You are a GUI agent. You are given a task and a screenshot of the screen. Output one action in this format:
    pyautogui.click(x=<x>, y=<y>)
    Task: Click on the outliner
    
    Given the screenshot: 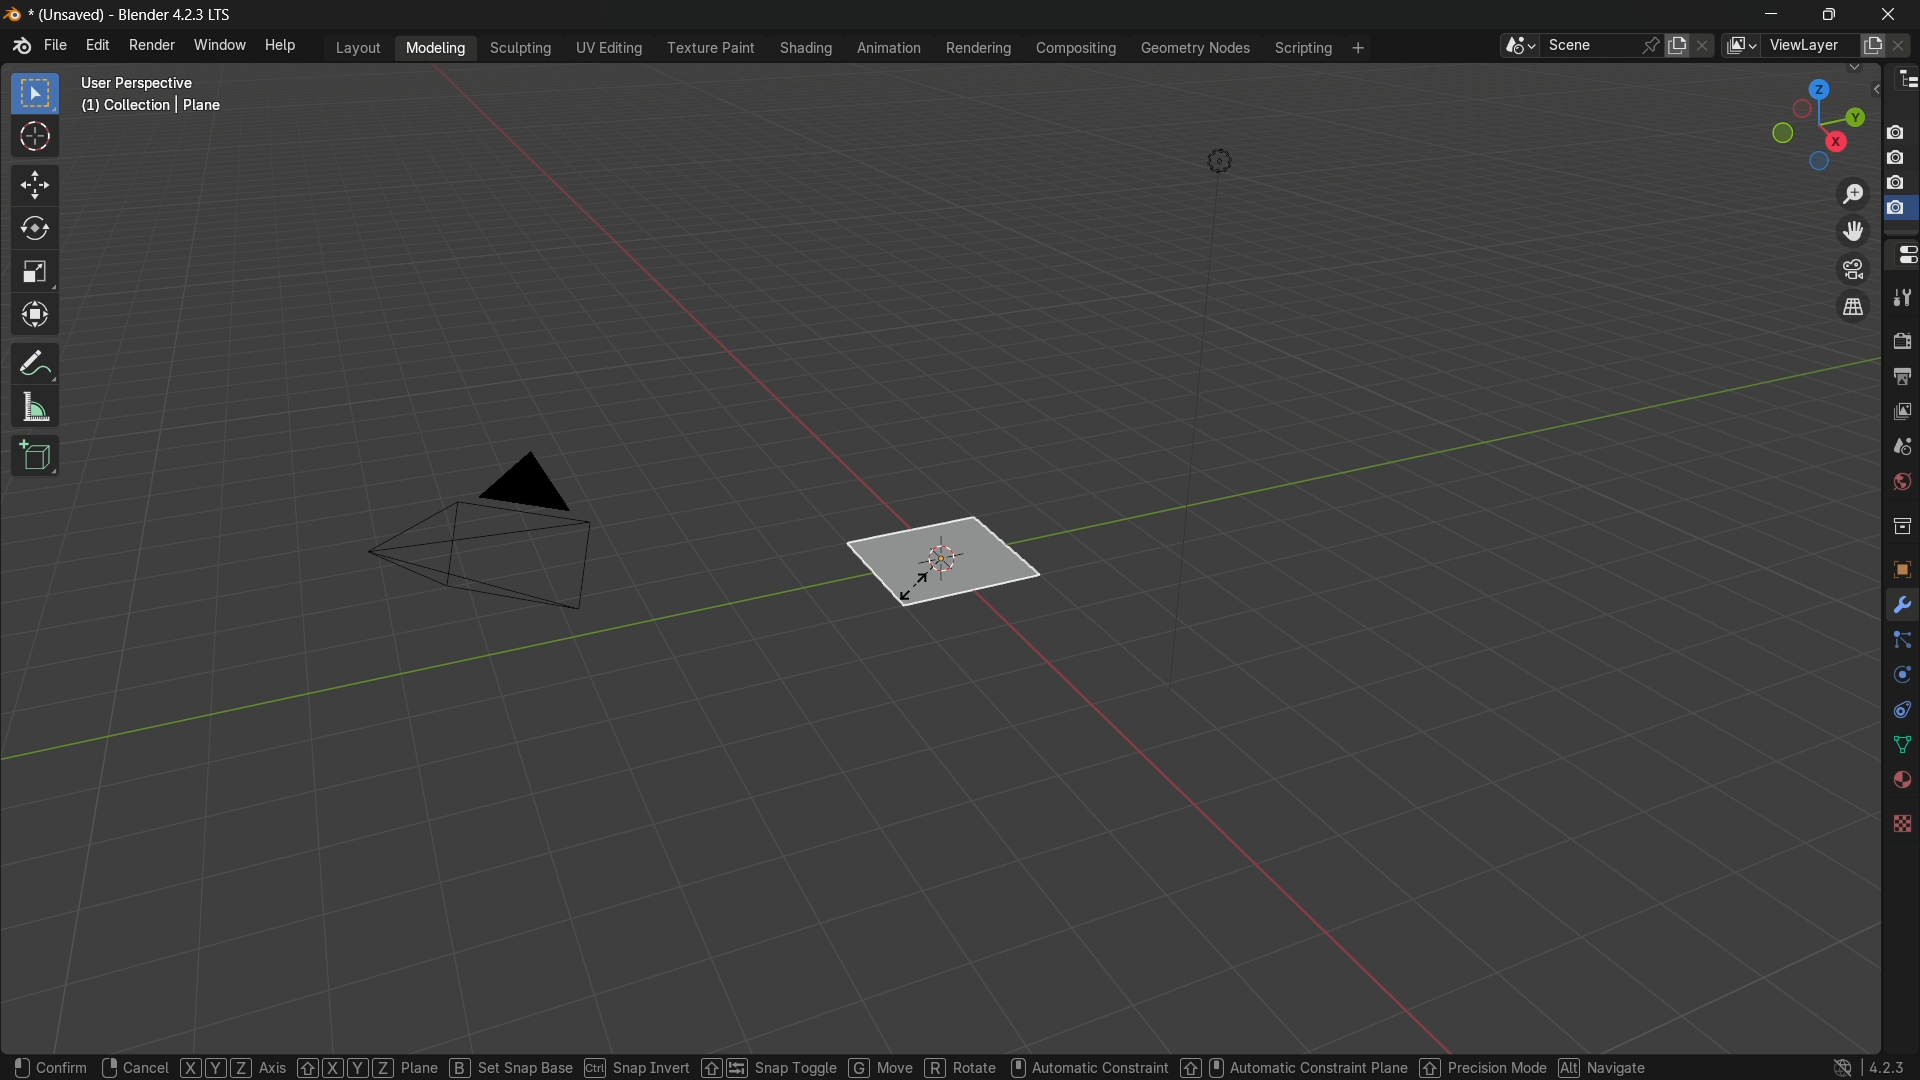 What is the action you would take?
    pyautogui.click(x=1904, y=81)
    